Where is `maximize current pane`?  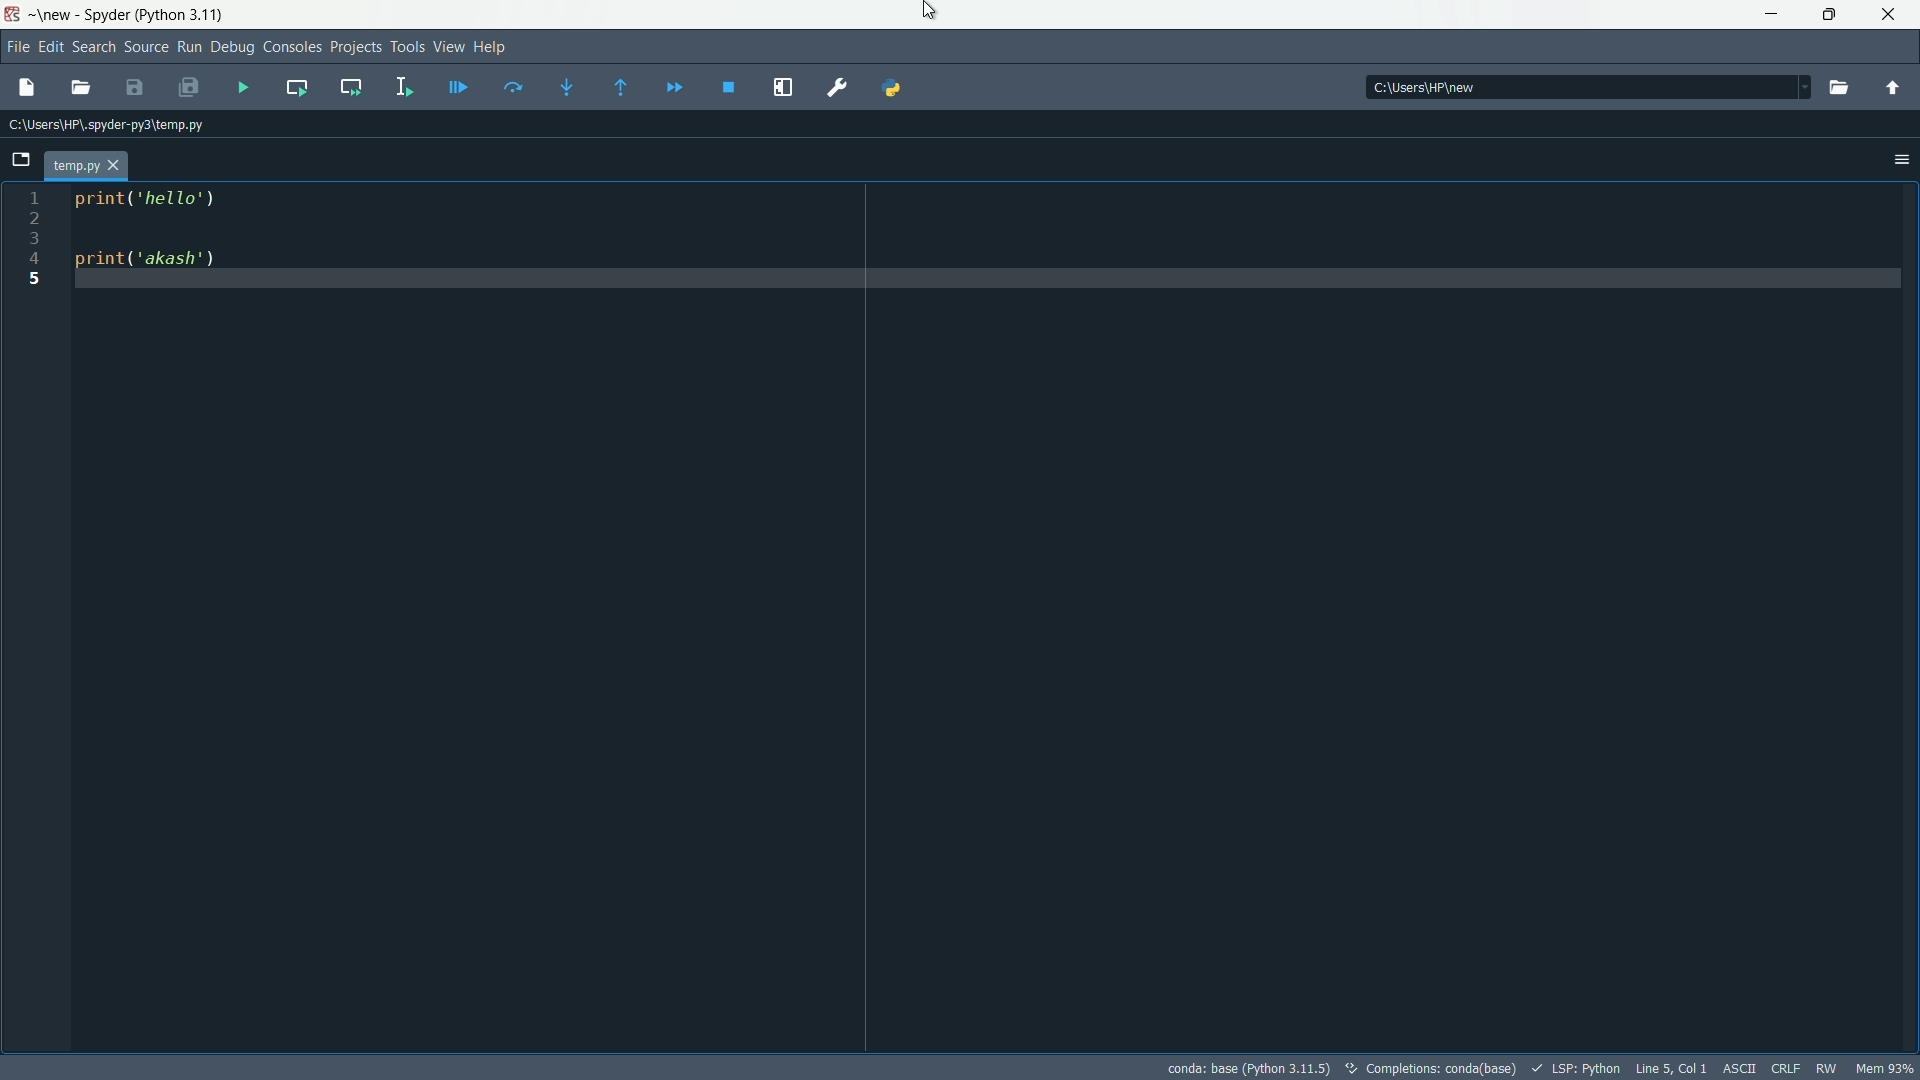 maximize current pane is located at coordinates (784, 89).